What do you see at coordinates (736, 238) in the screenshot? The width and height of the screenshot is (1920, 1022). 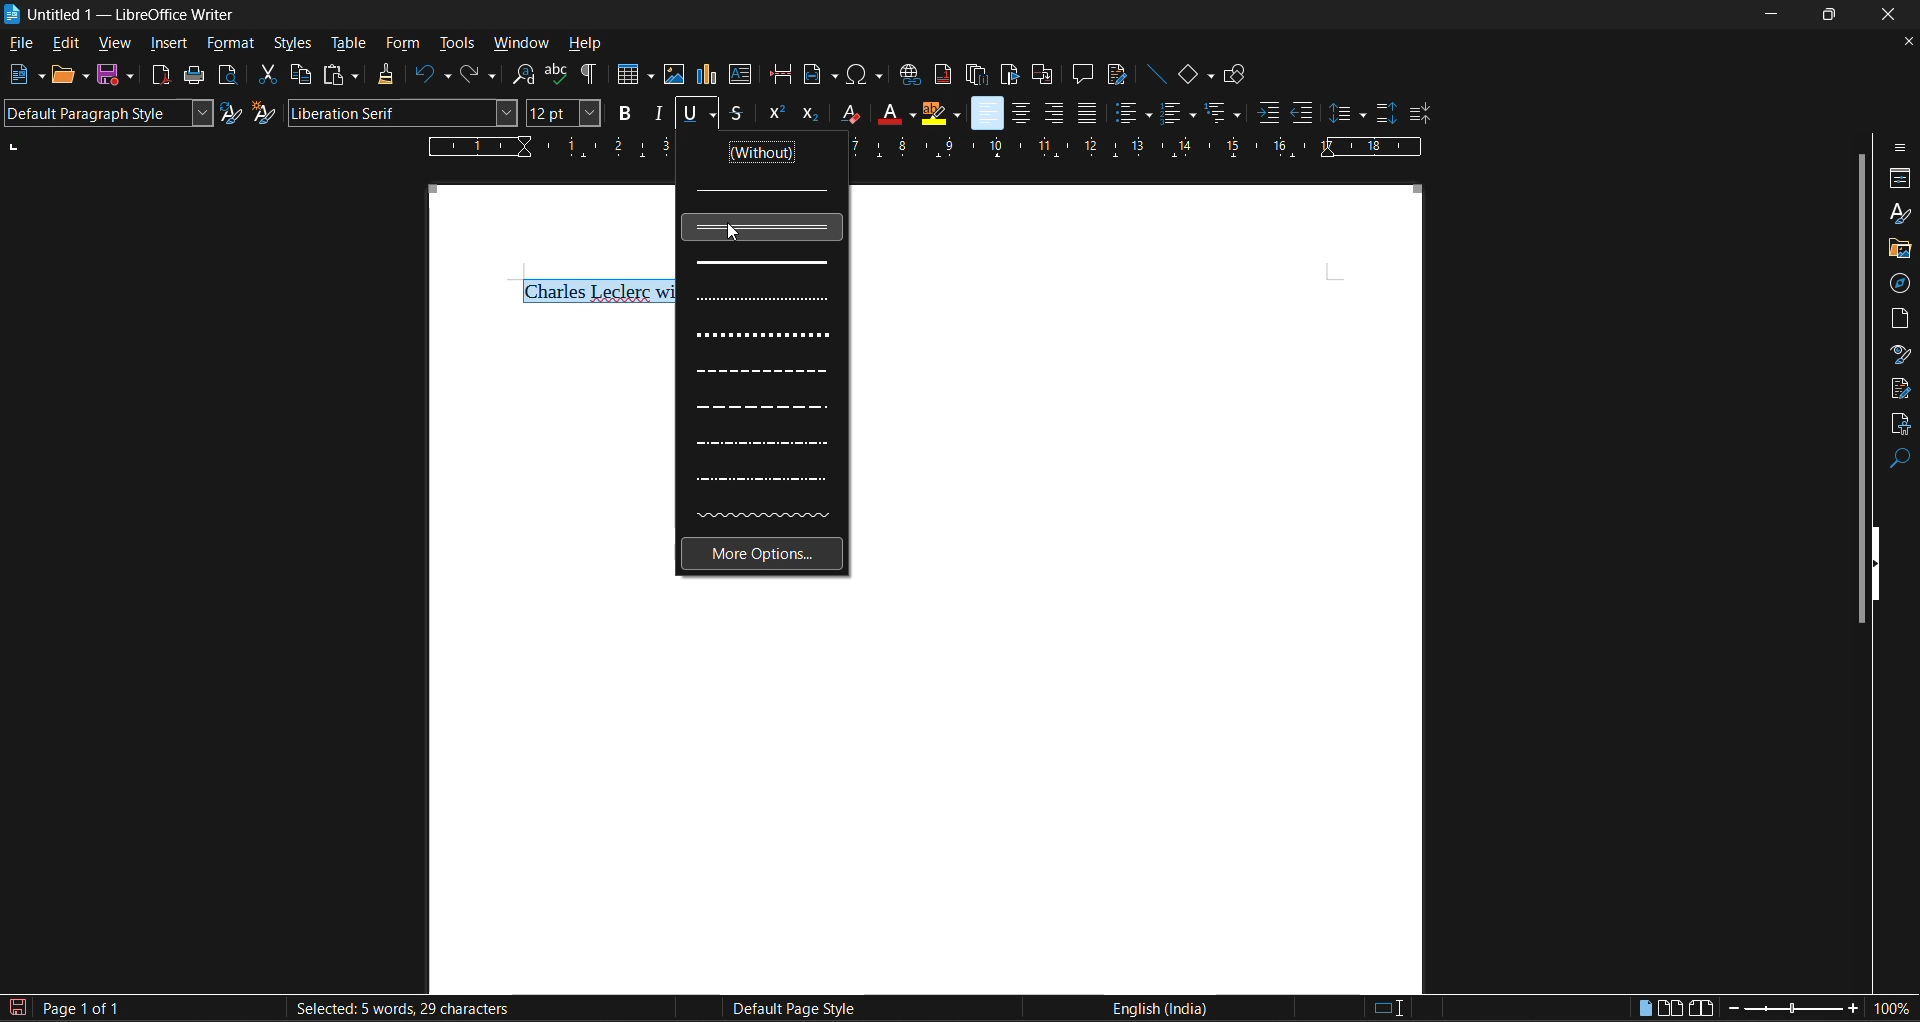 I see `cursor` at bounding box center [736, 238].